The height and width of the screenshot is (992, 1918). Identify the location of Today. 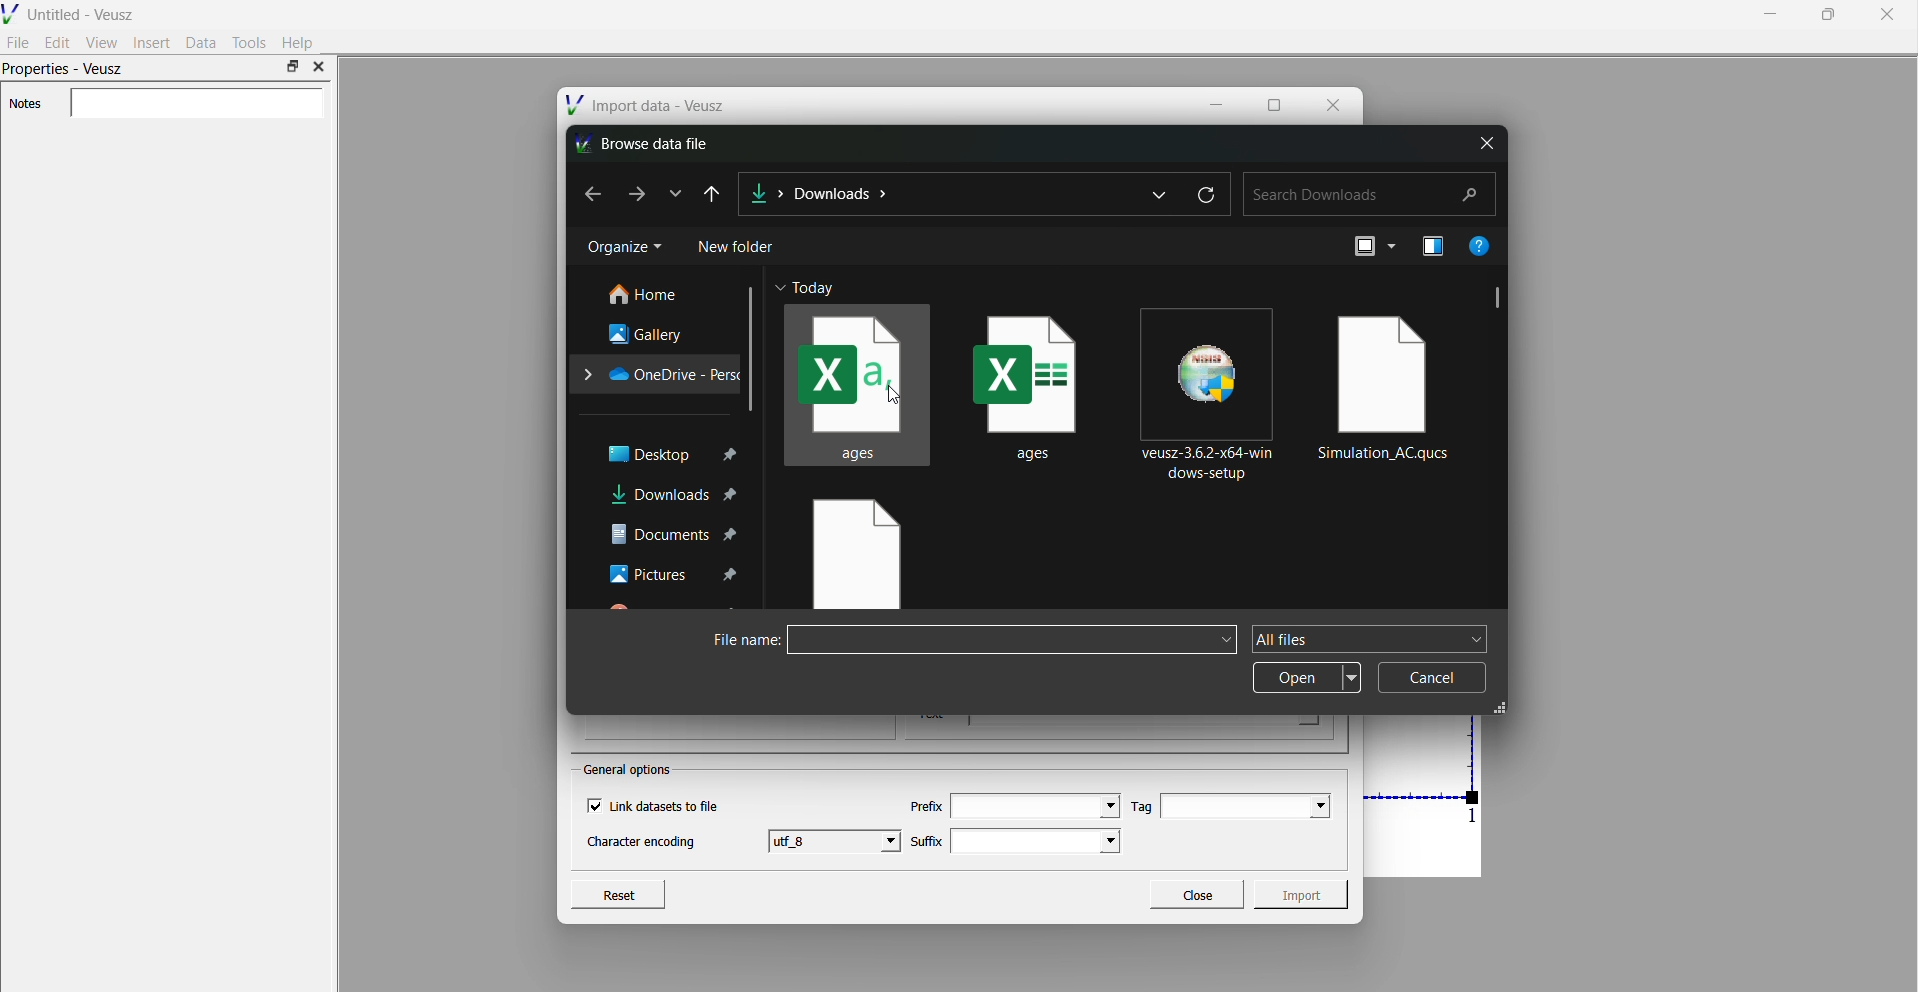
(815, 288).